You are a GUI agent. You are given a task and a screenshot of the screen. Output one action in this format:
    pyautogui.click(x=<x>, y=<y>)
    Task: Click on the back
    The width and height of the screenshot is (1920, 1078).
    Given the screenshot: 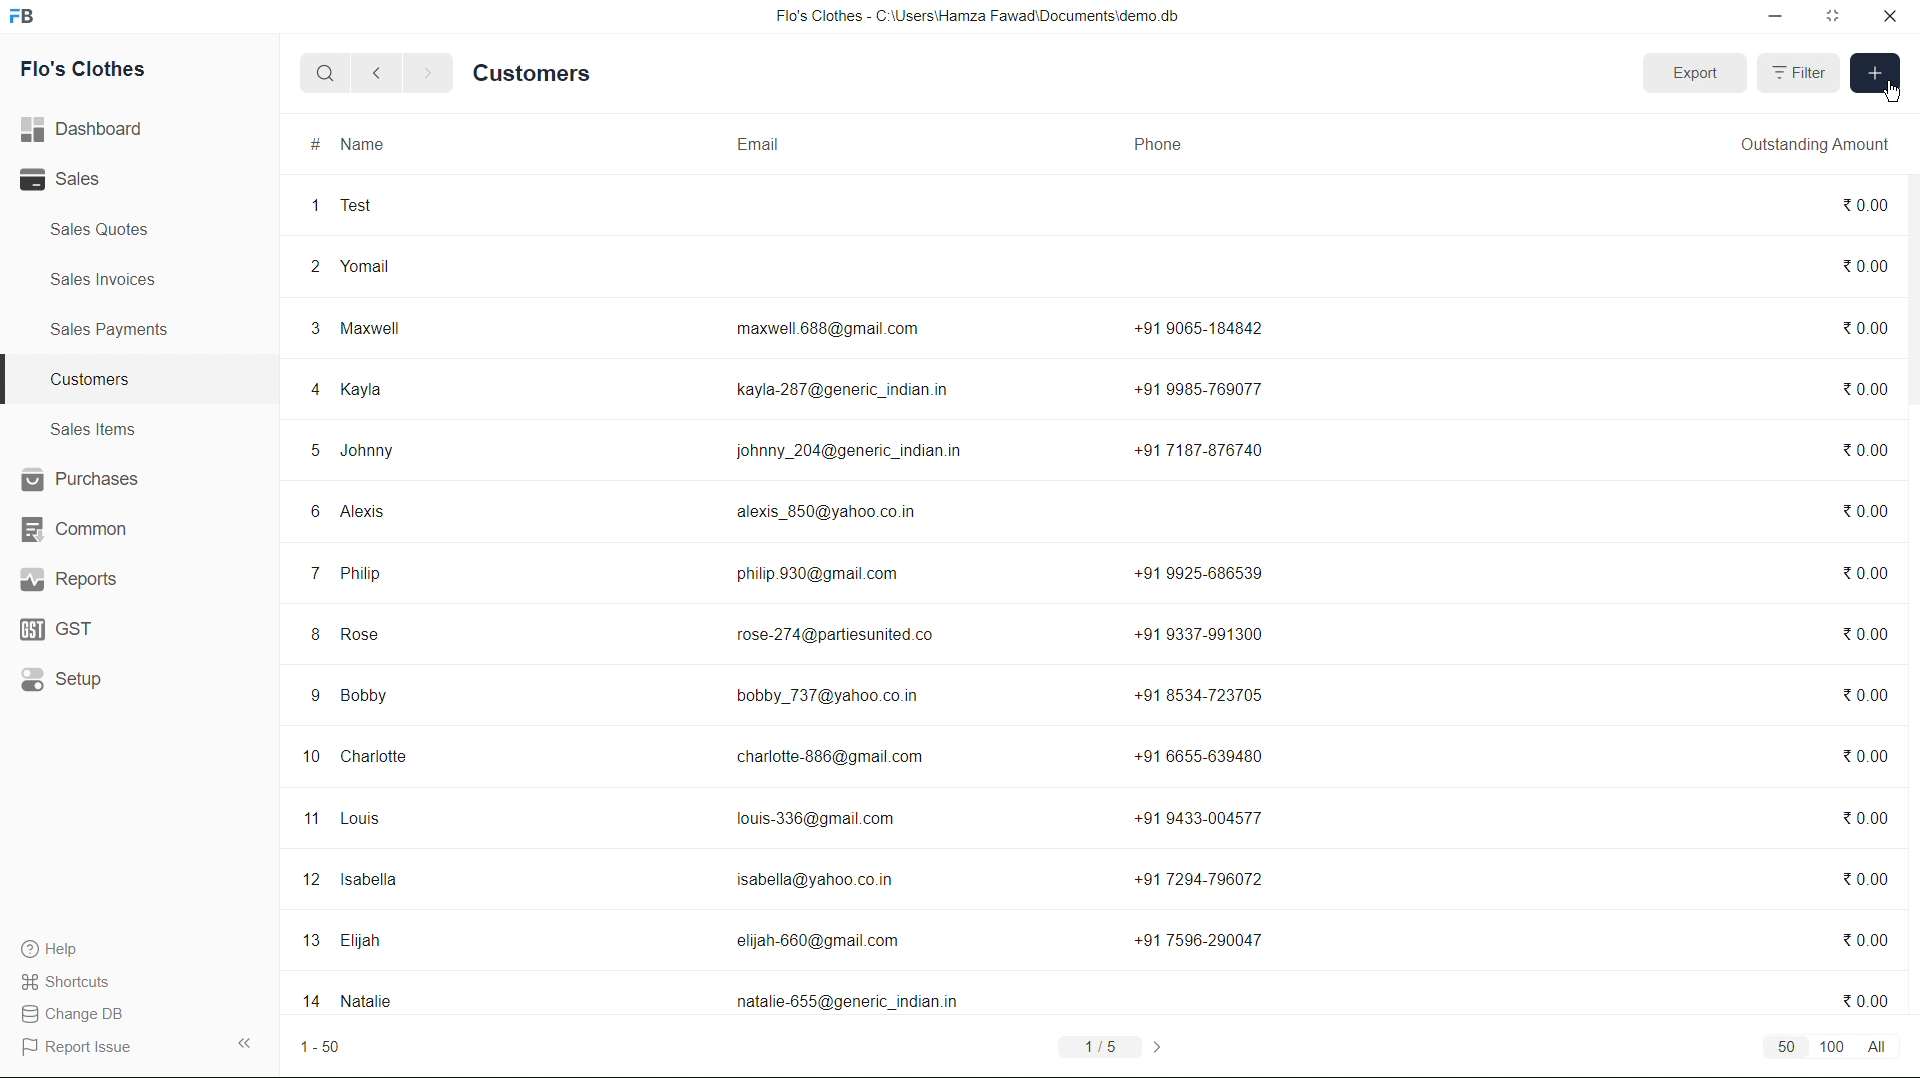 What is the action you would take?
    pyautogui.click(x=382, y=74)
    